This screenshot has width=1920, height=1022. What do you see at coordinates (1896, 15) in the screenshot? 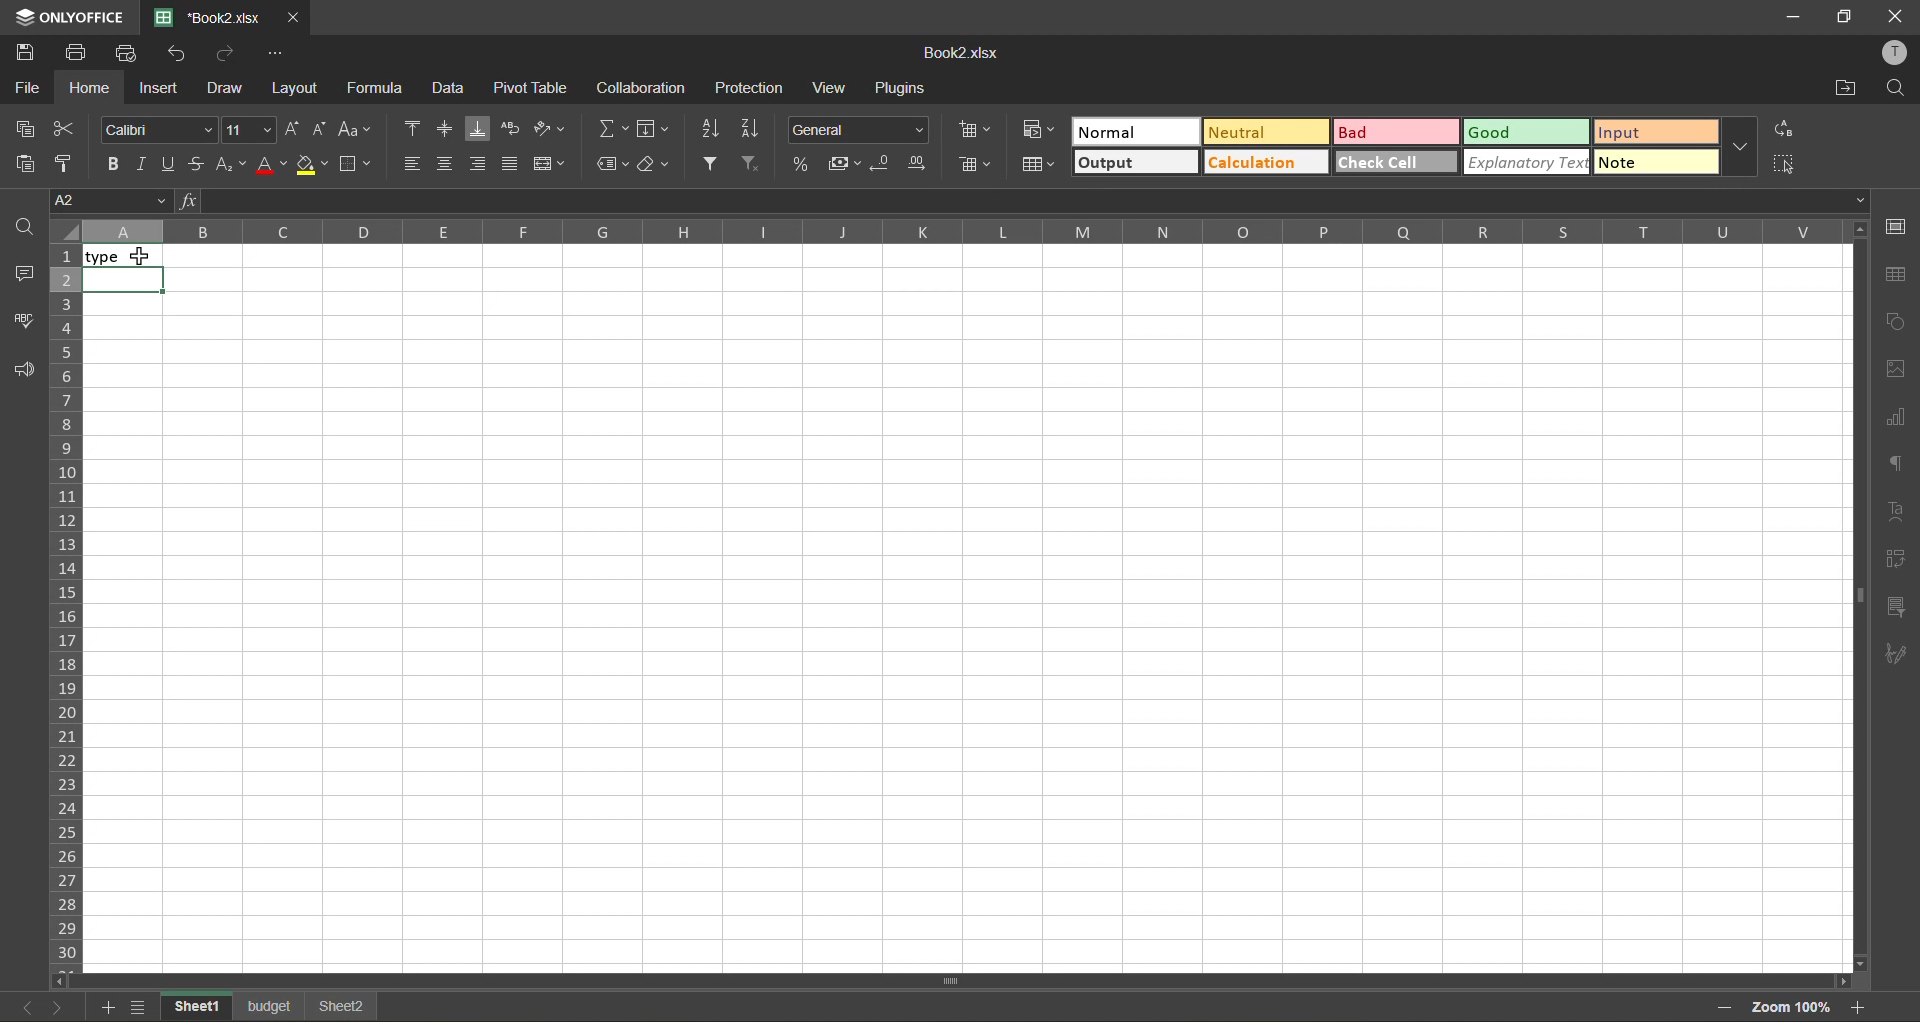
I see `close` at bounding box center [1896, 15].